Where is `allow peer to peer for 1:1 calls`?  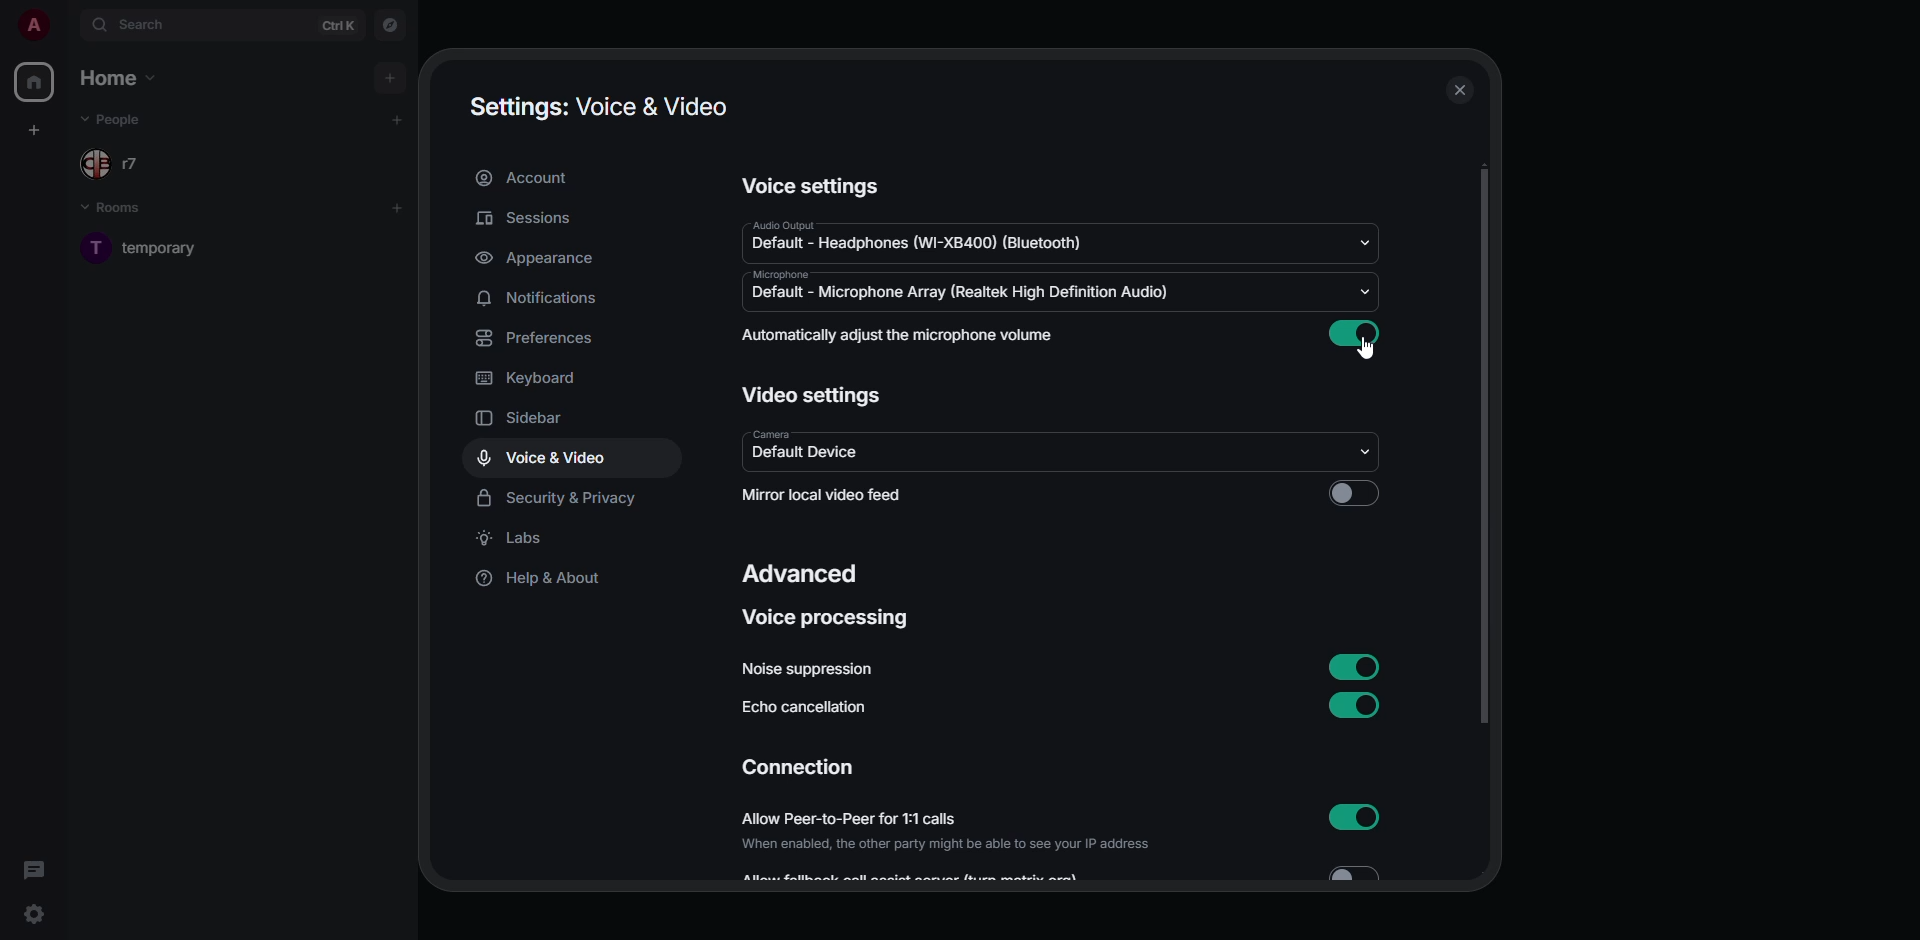
allow peer to peer for 1:1 calls is located at coordinates (860, 818).